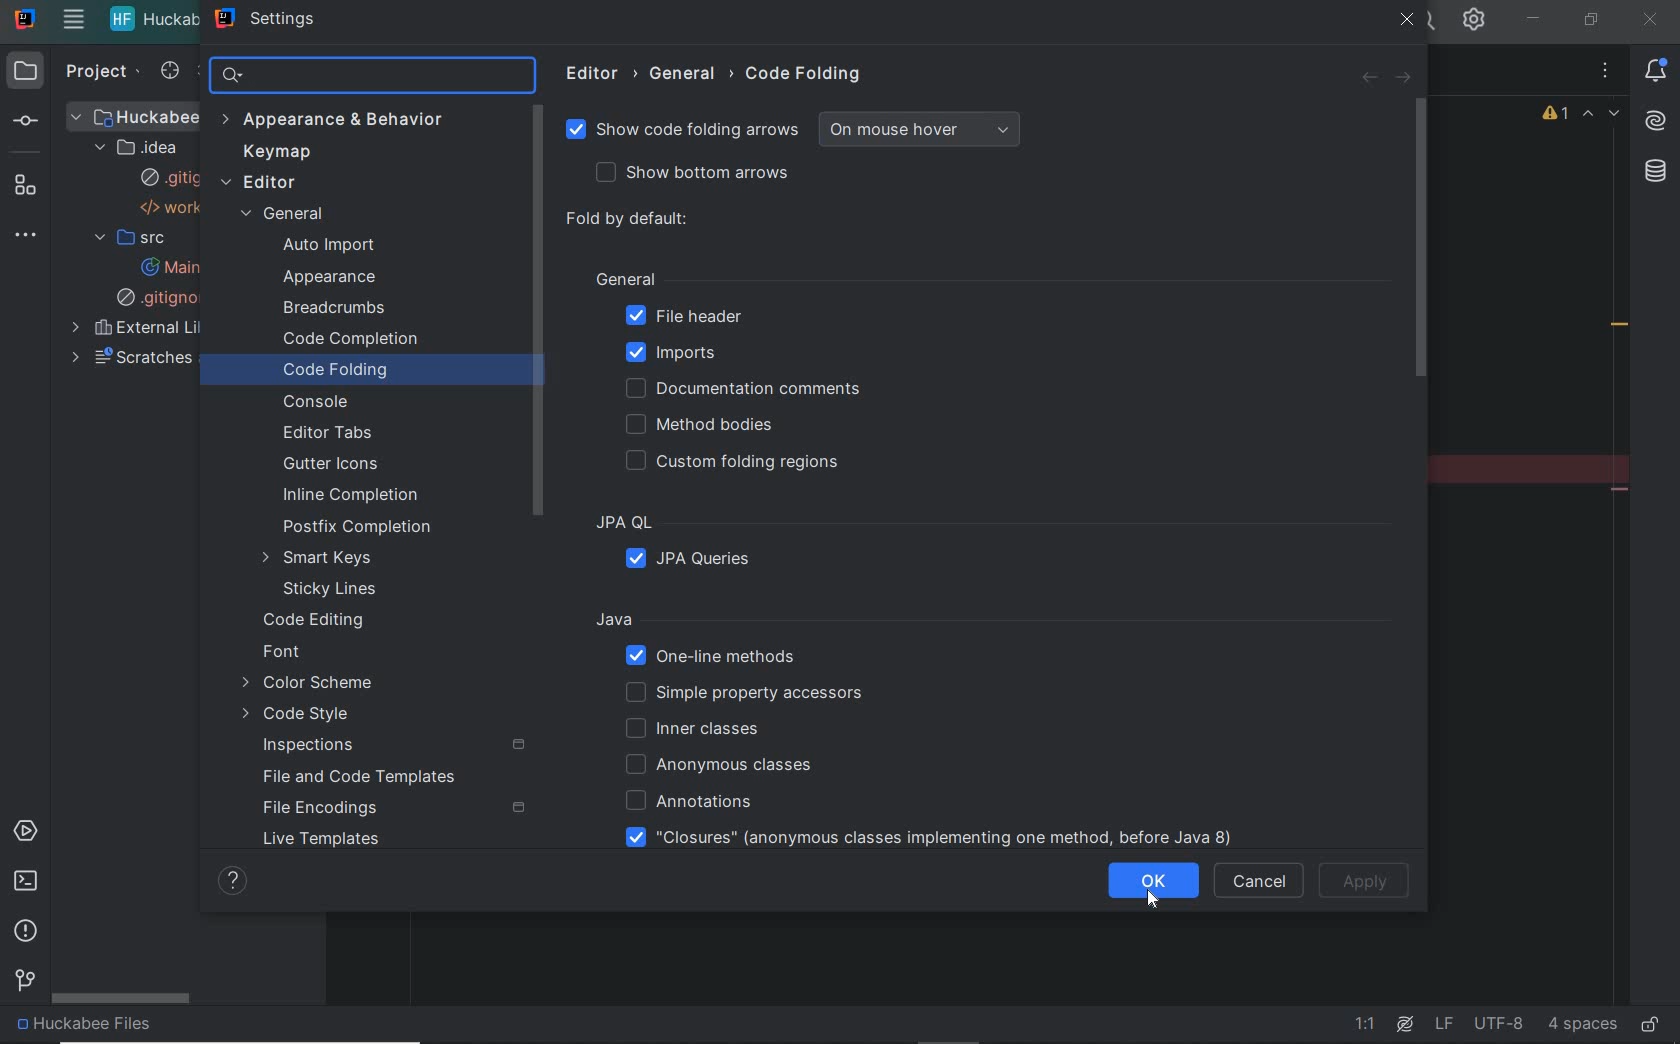 This screenshot has width=1680, height=1044. What do you see at coordinates (681, 800) in the screenshot?
I see `annotations` at bounding box center [681, 800].